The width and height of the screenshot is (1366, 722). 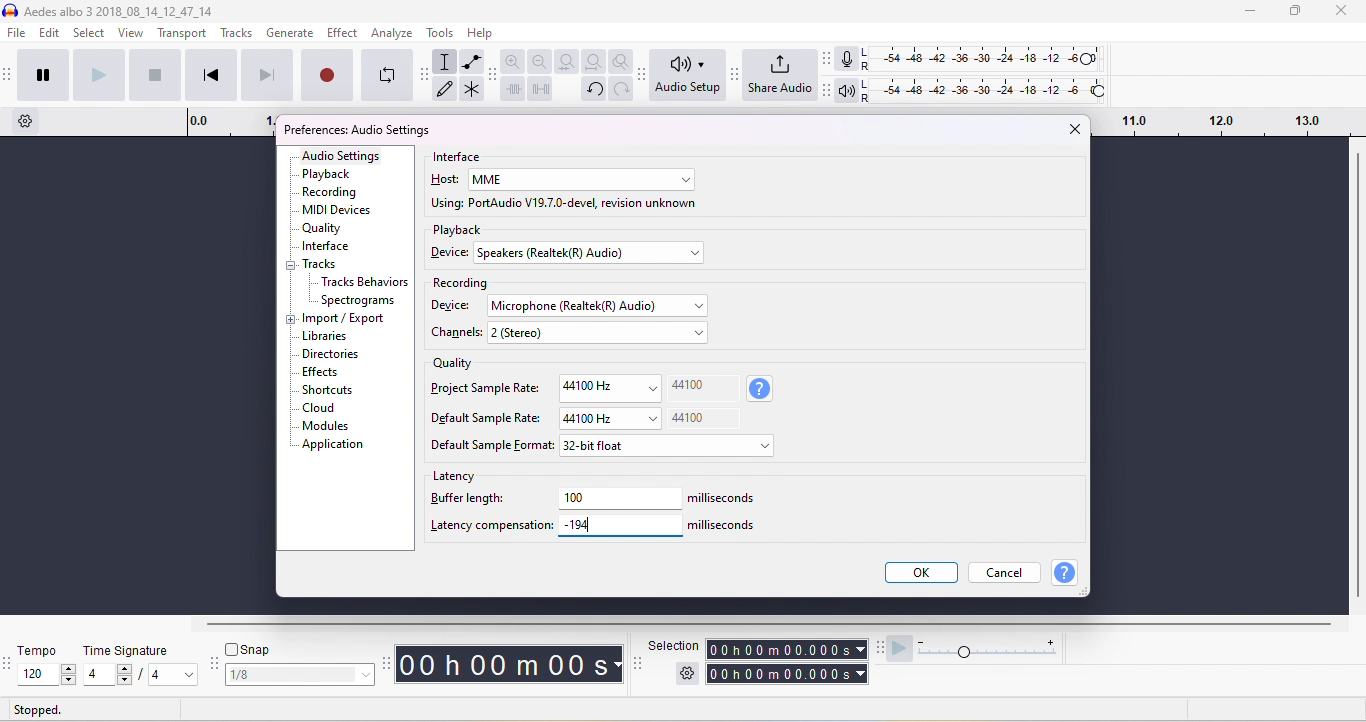 I want to click on select host, so click(x=581, y=180).